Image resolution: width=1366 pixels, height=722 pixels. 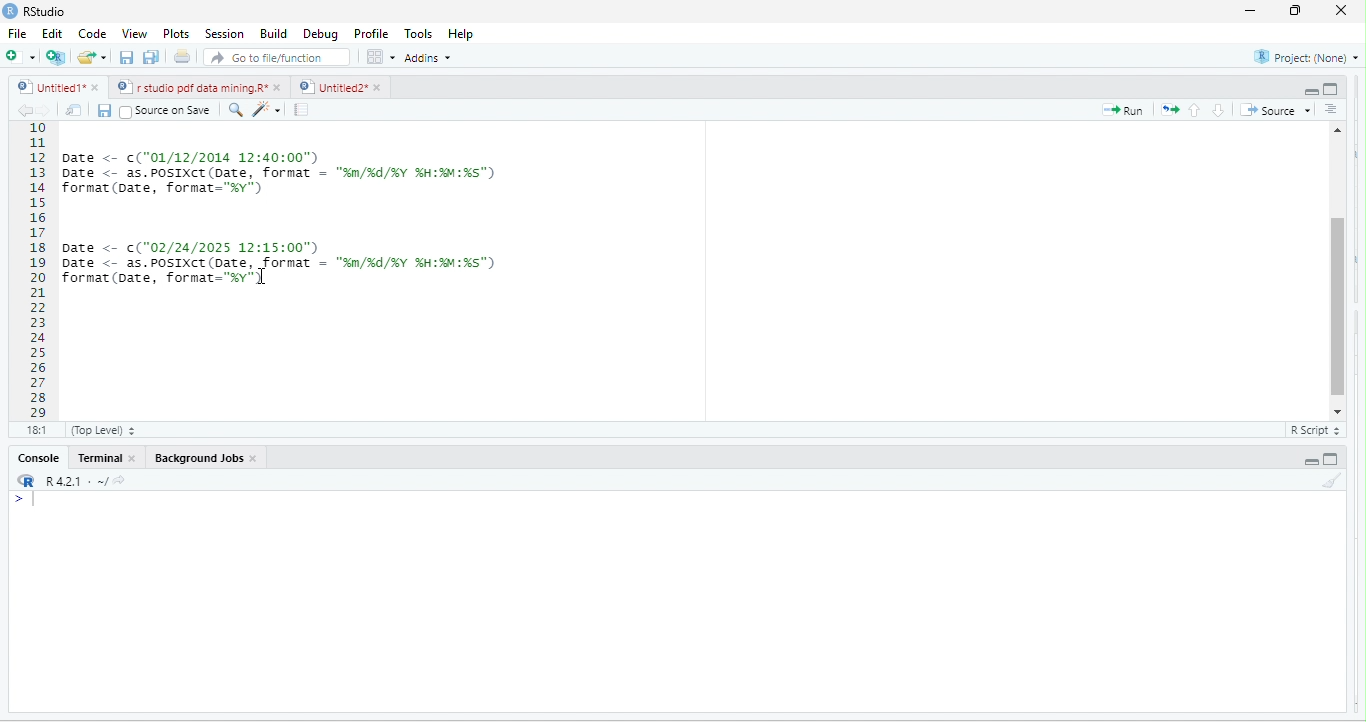 What do you see at coordinates (380, 88) in the screenshot?
I see `close` at bounding box center [380, 88].